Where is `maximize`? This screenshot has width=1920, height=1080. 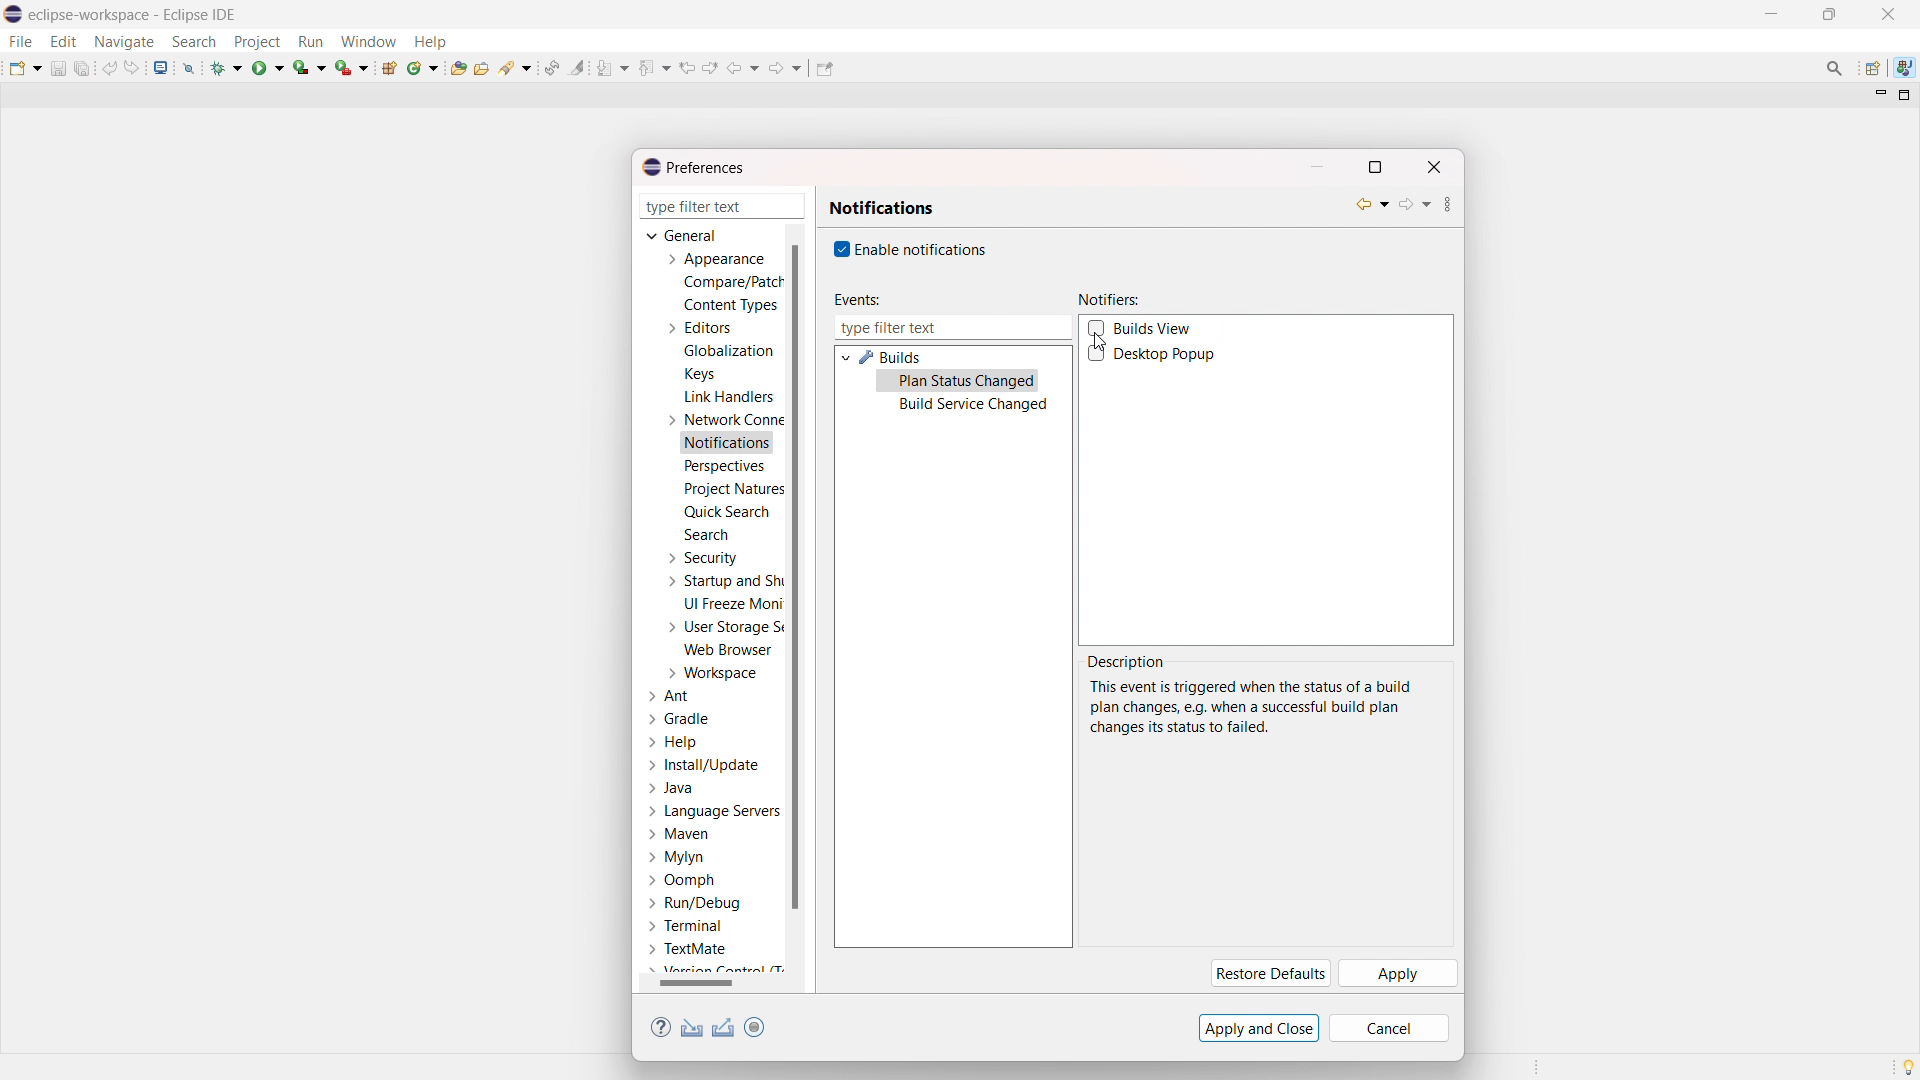 maximize is located at coordinates (1829, 15).